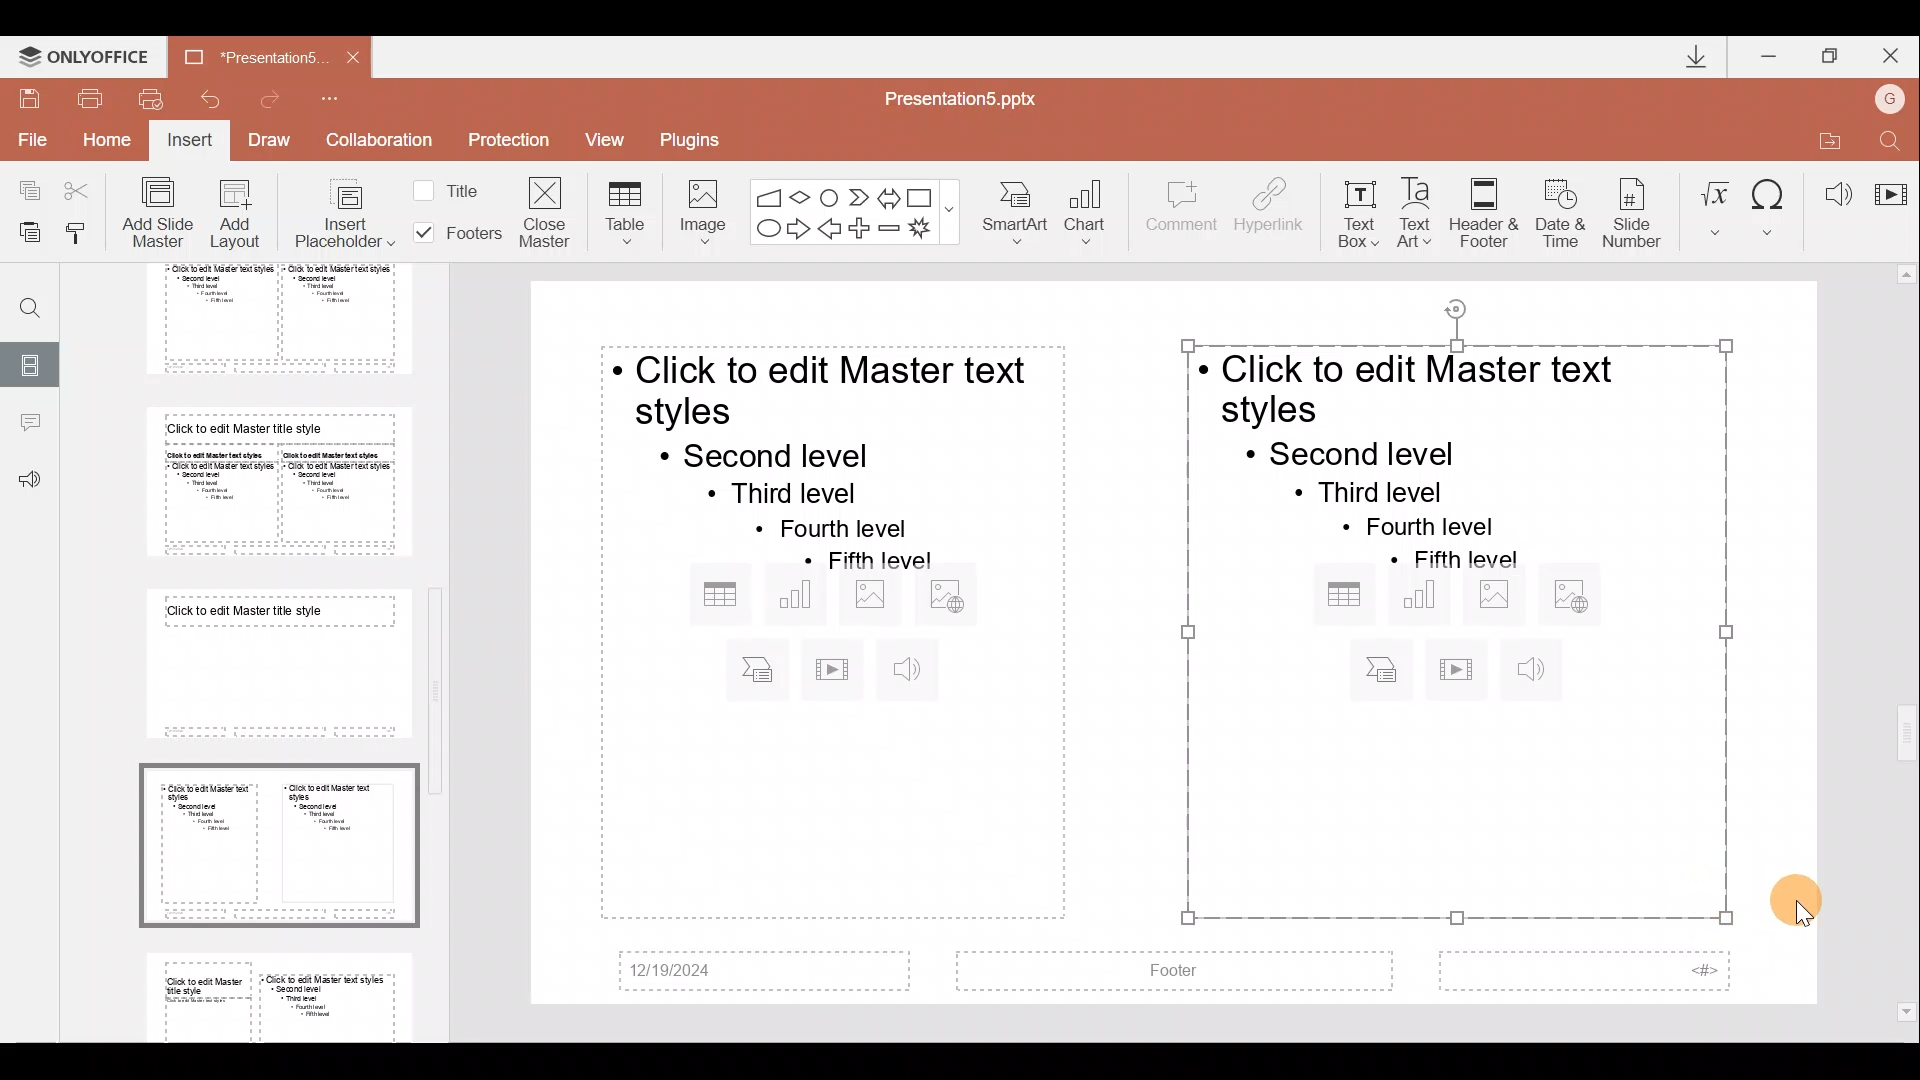  Describe the element at coordinates (343, 98) in the screenshot. I see `Customize quick access toolbar` at that location.